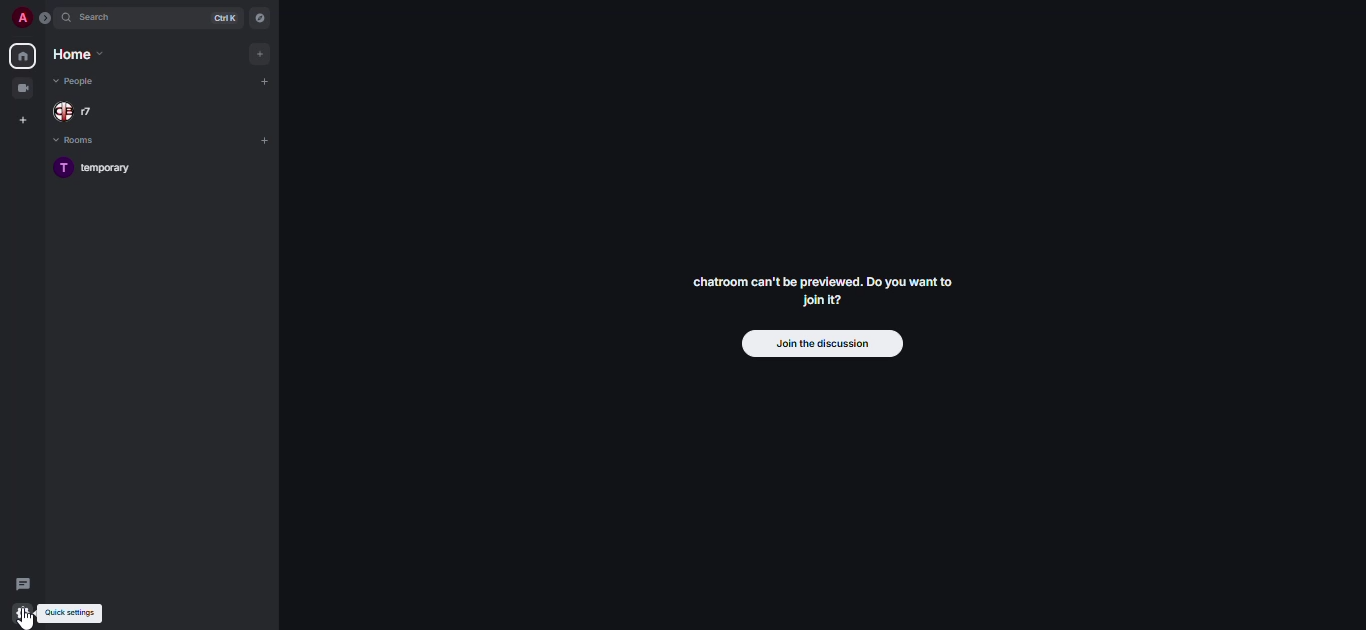  What do you see at coordinates (98, 169) in the screenshot?
I see `room` at bounding box center [98, 169].